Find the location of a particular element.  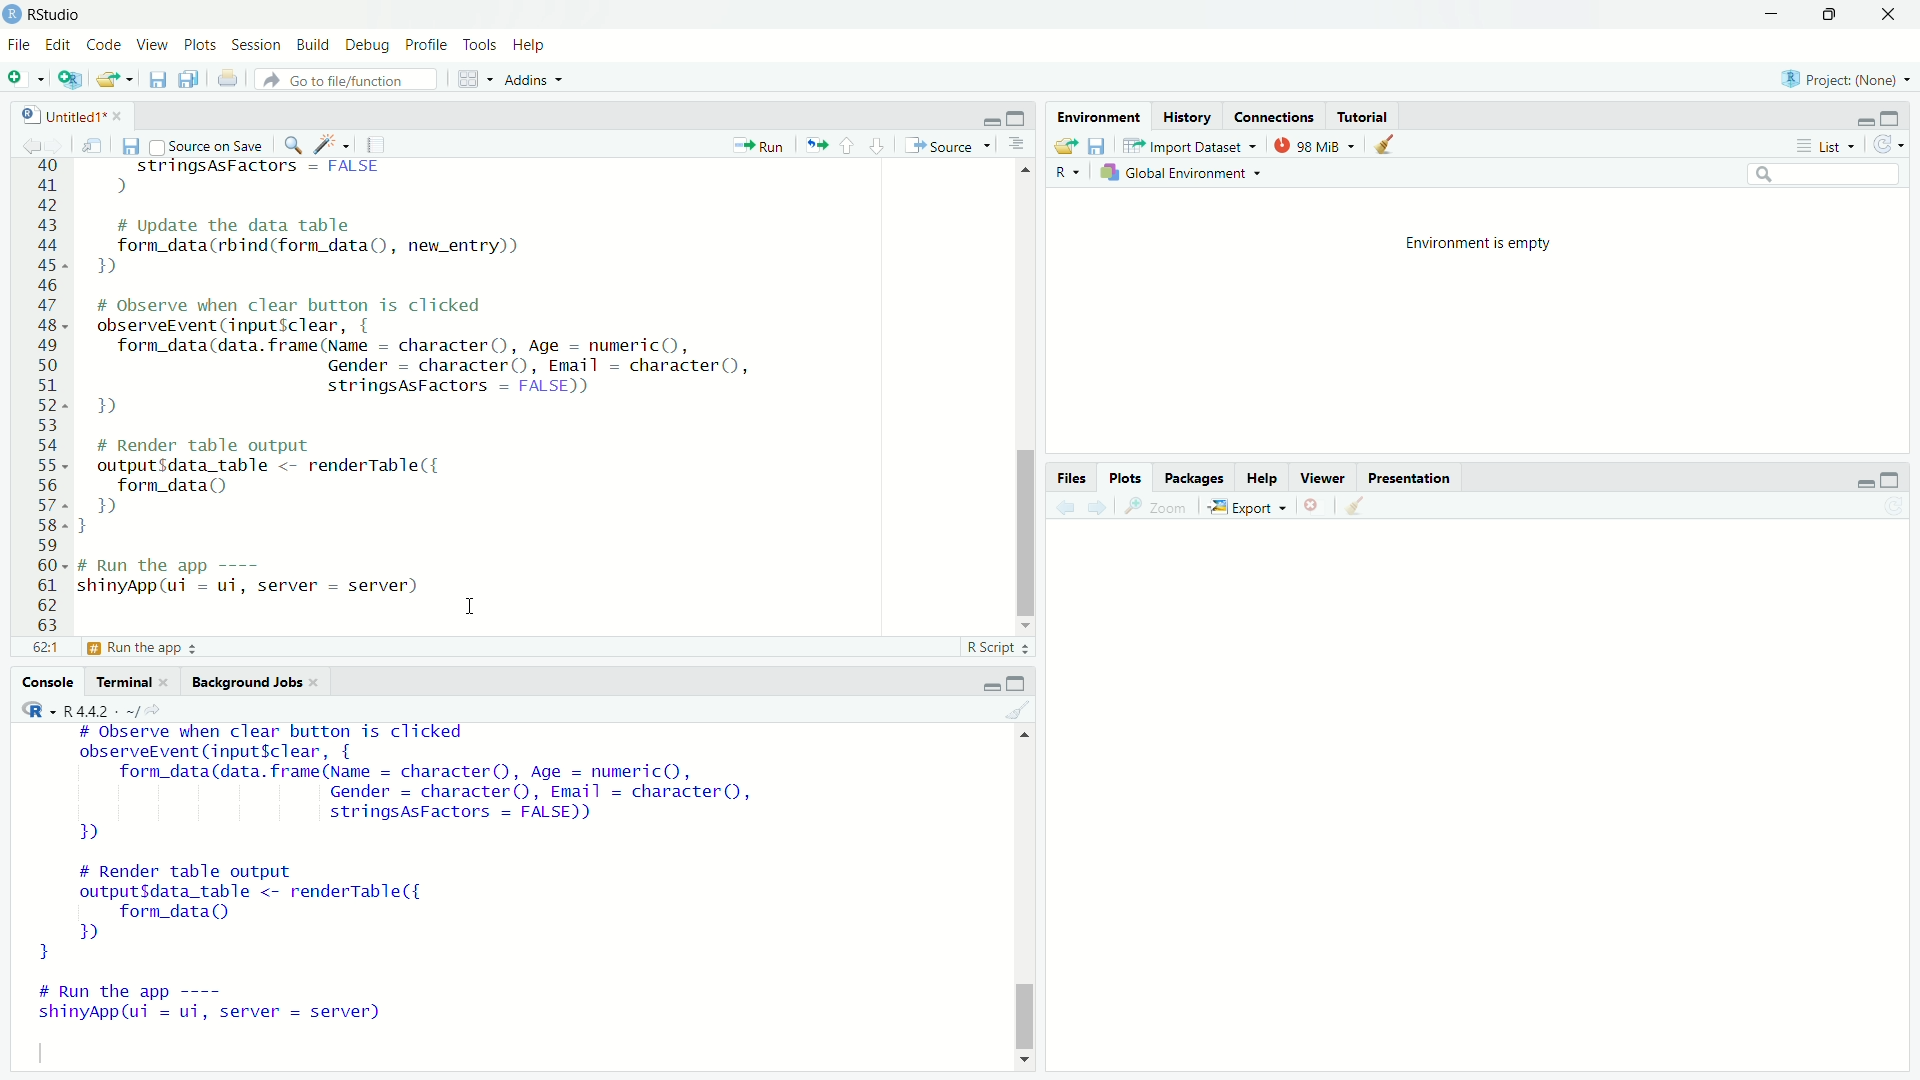

clear console is located at coordinates (1022, 709).